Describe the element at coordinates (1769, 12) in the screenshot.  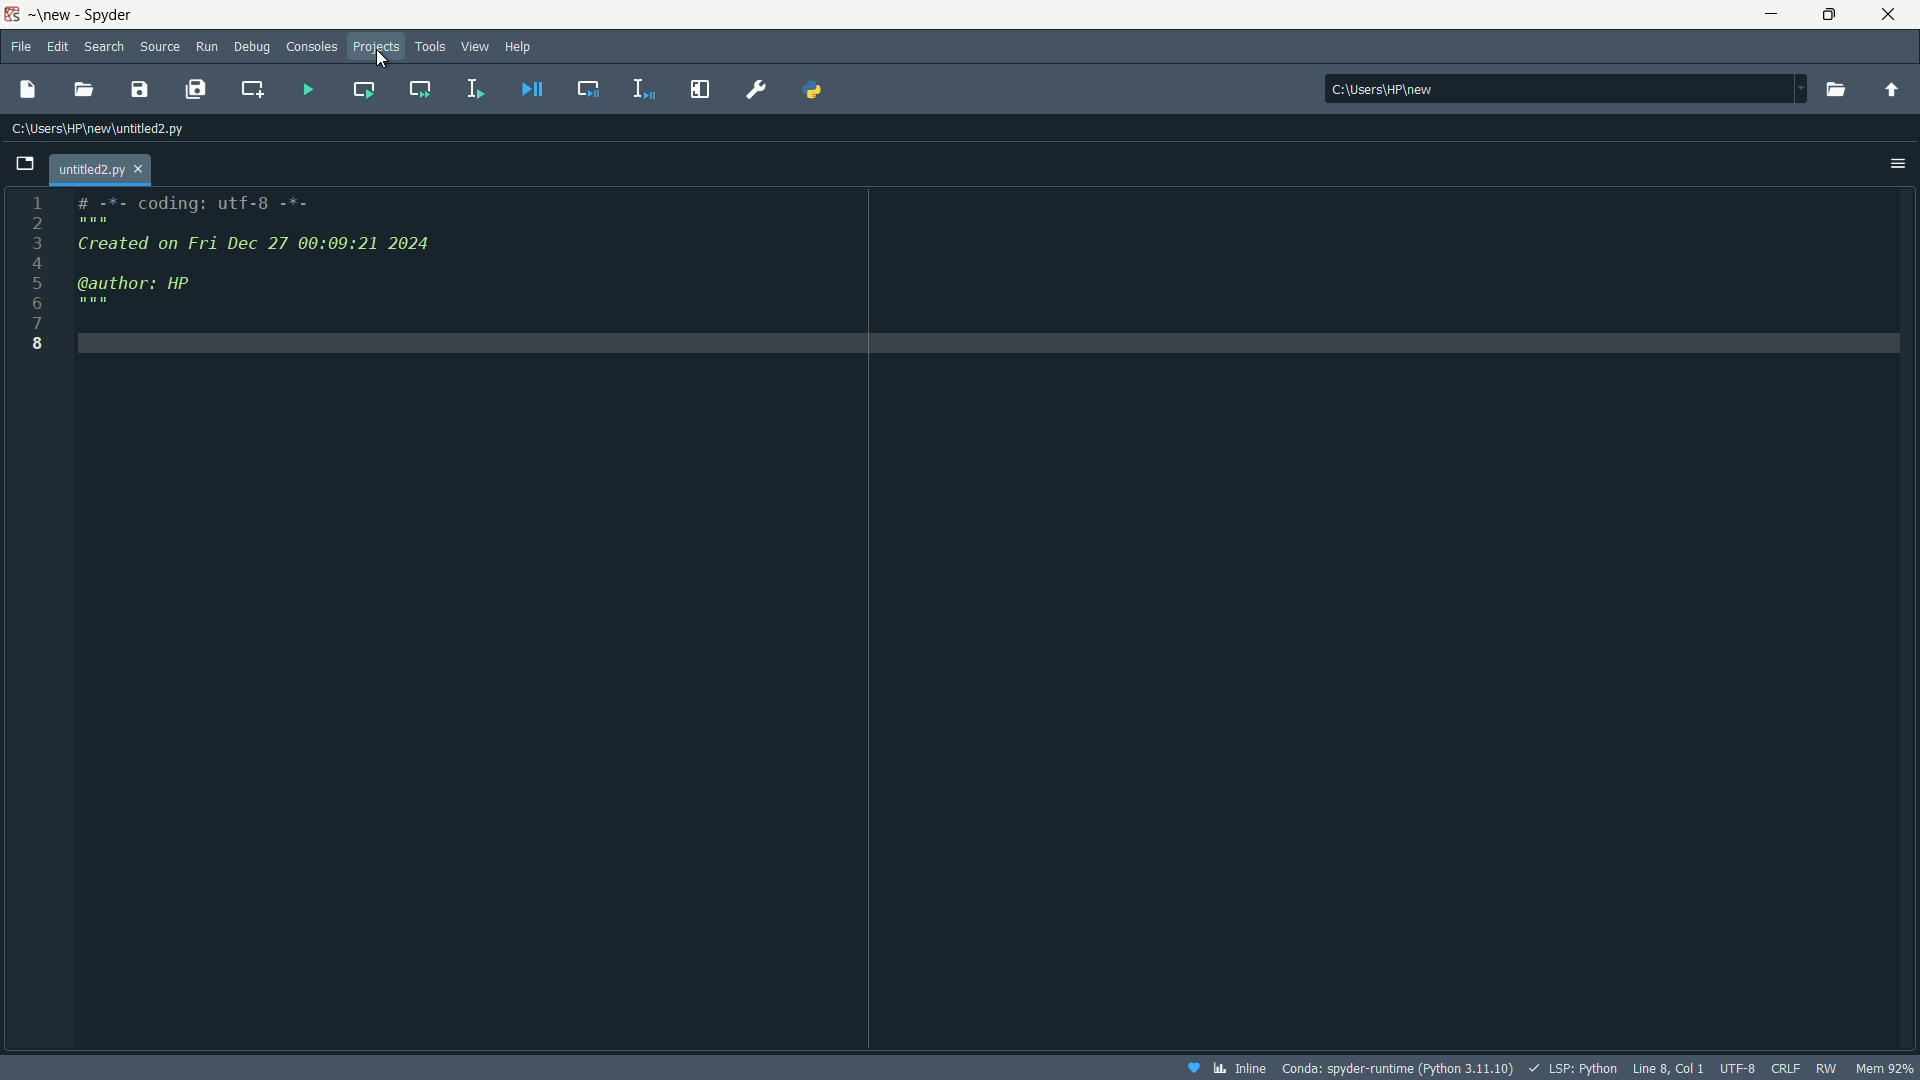
I see `minimize` at that location.